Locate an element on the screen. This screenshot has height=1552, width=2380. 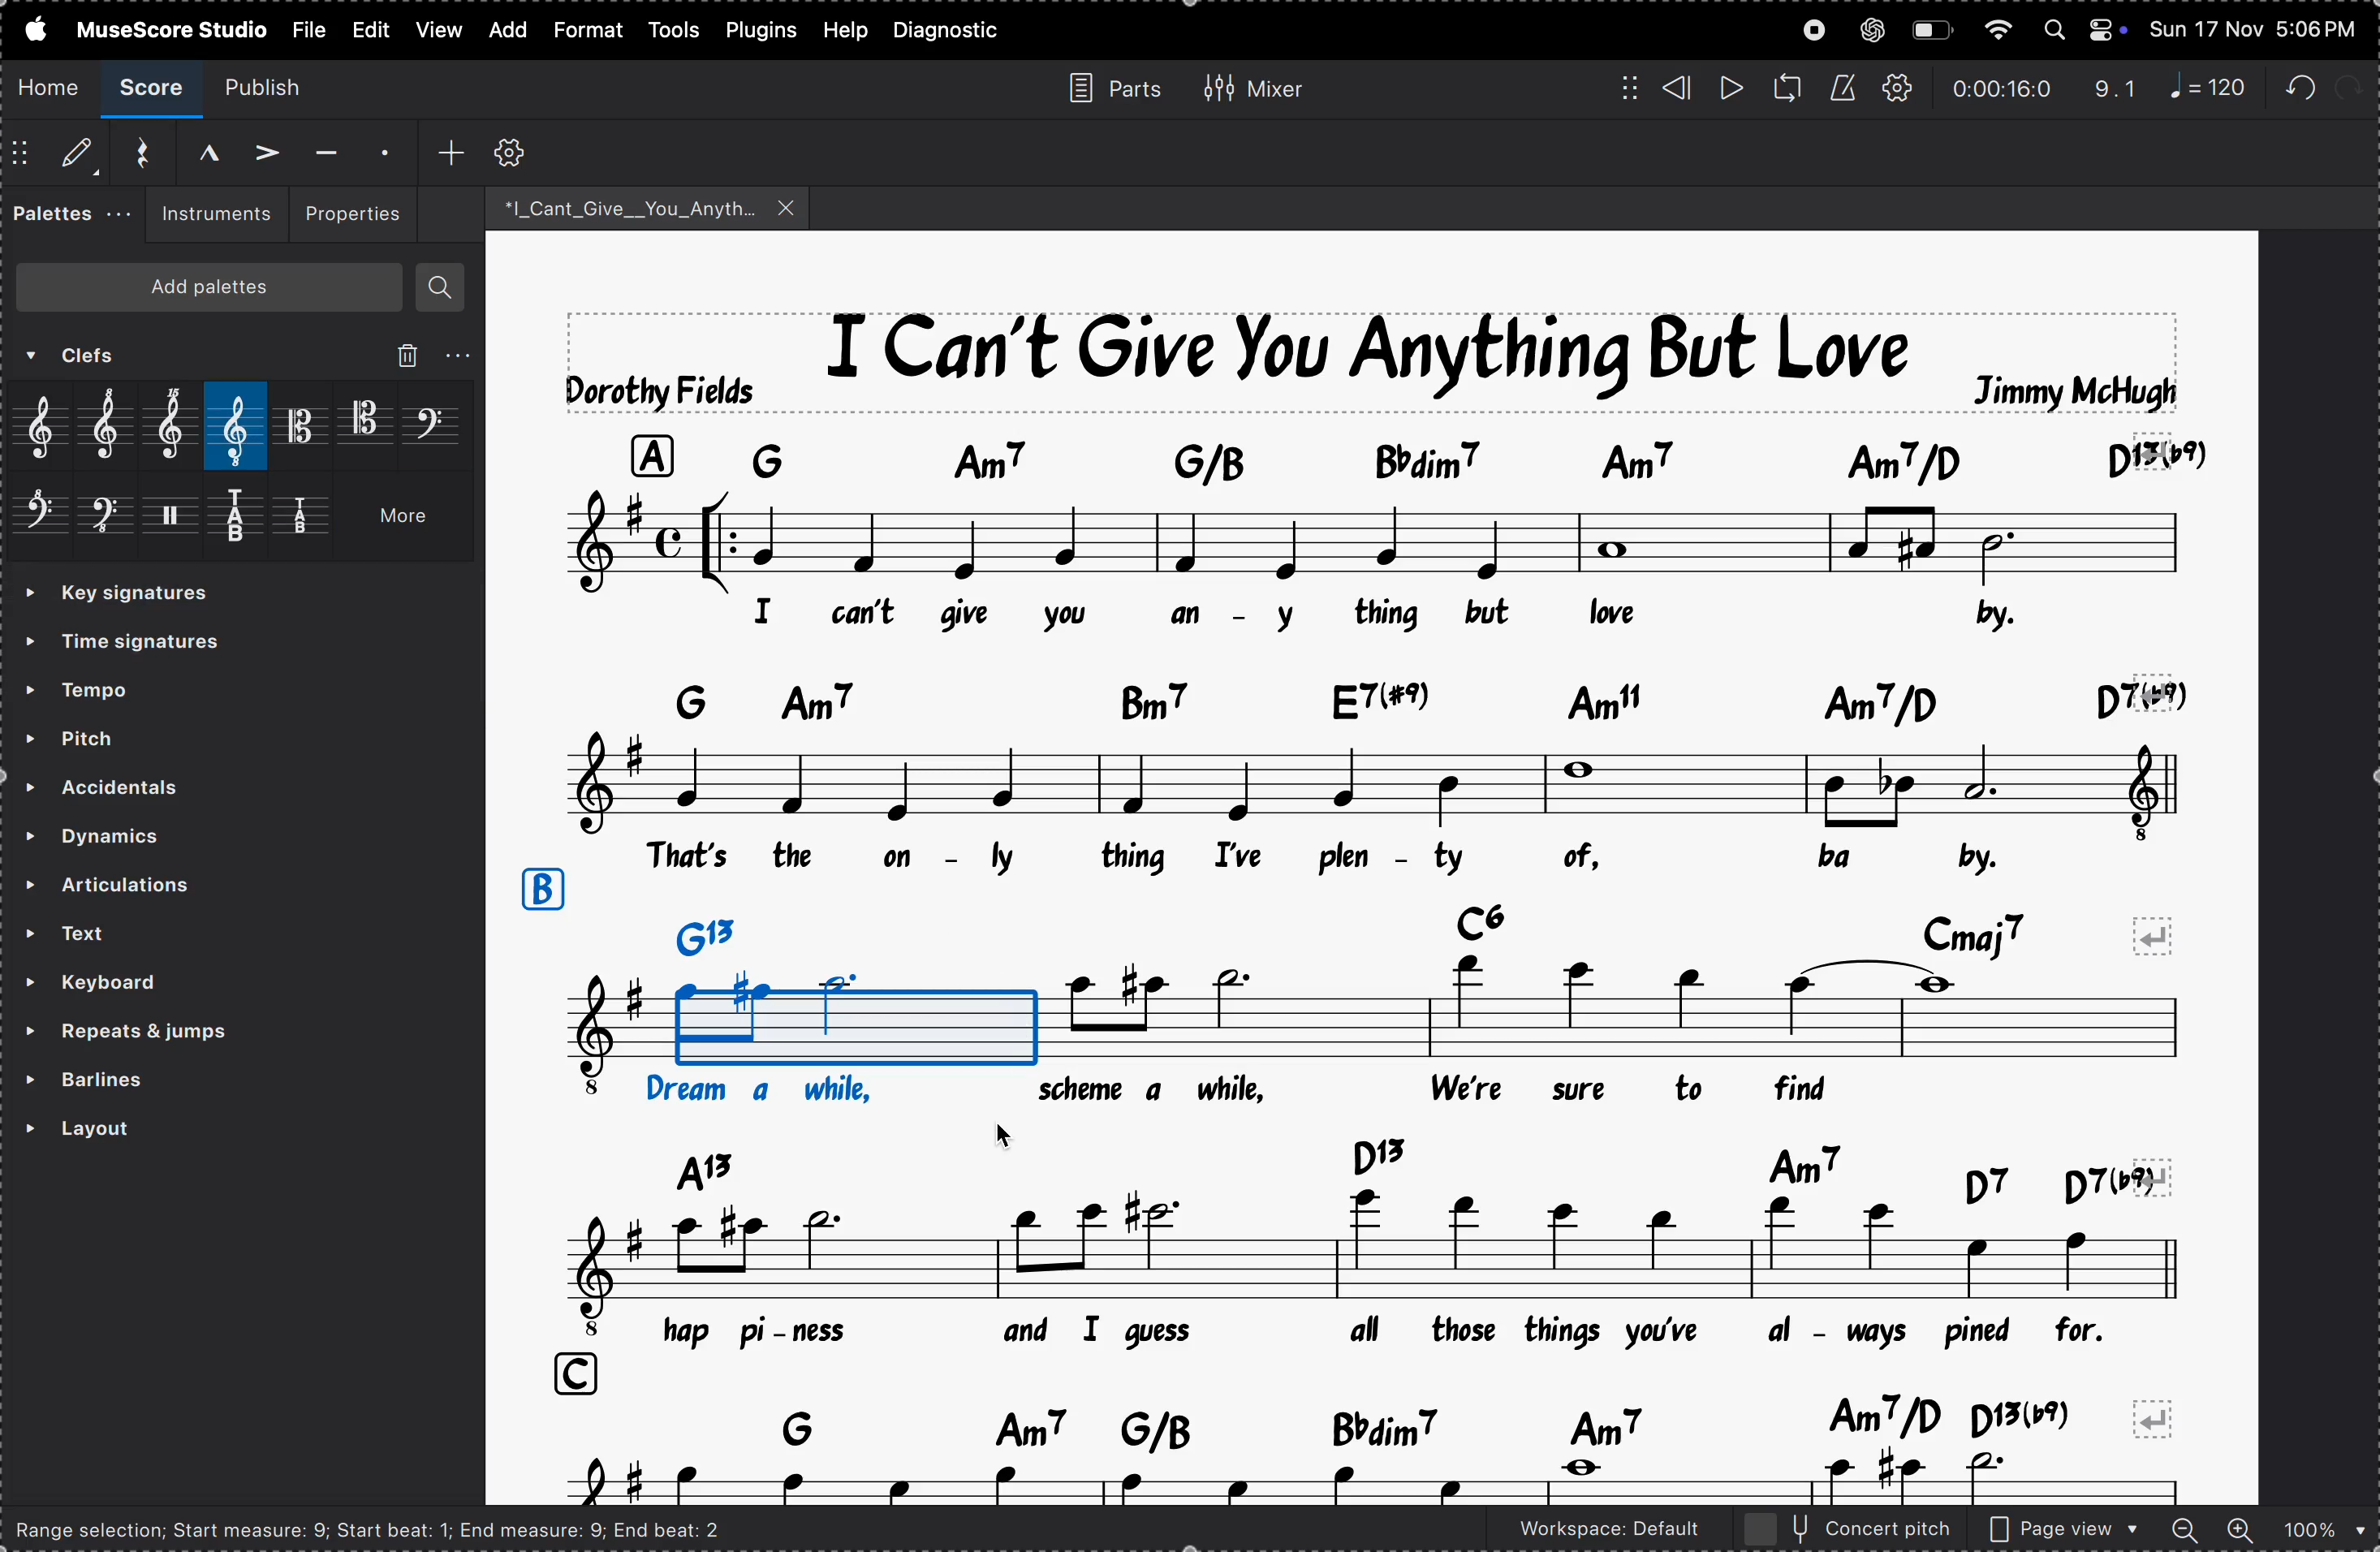
redo is located at coordinates (2116, 89).